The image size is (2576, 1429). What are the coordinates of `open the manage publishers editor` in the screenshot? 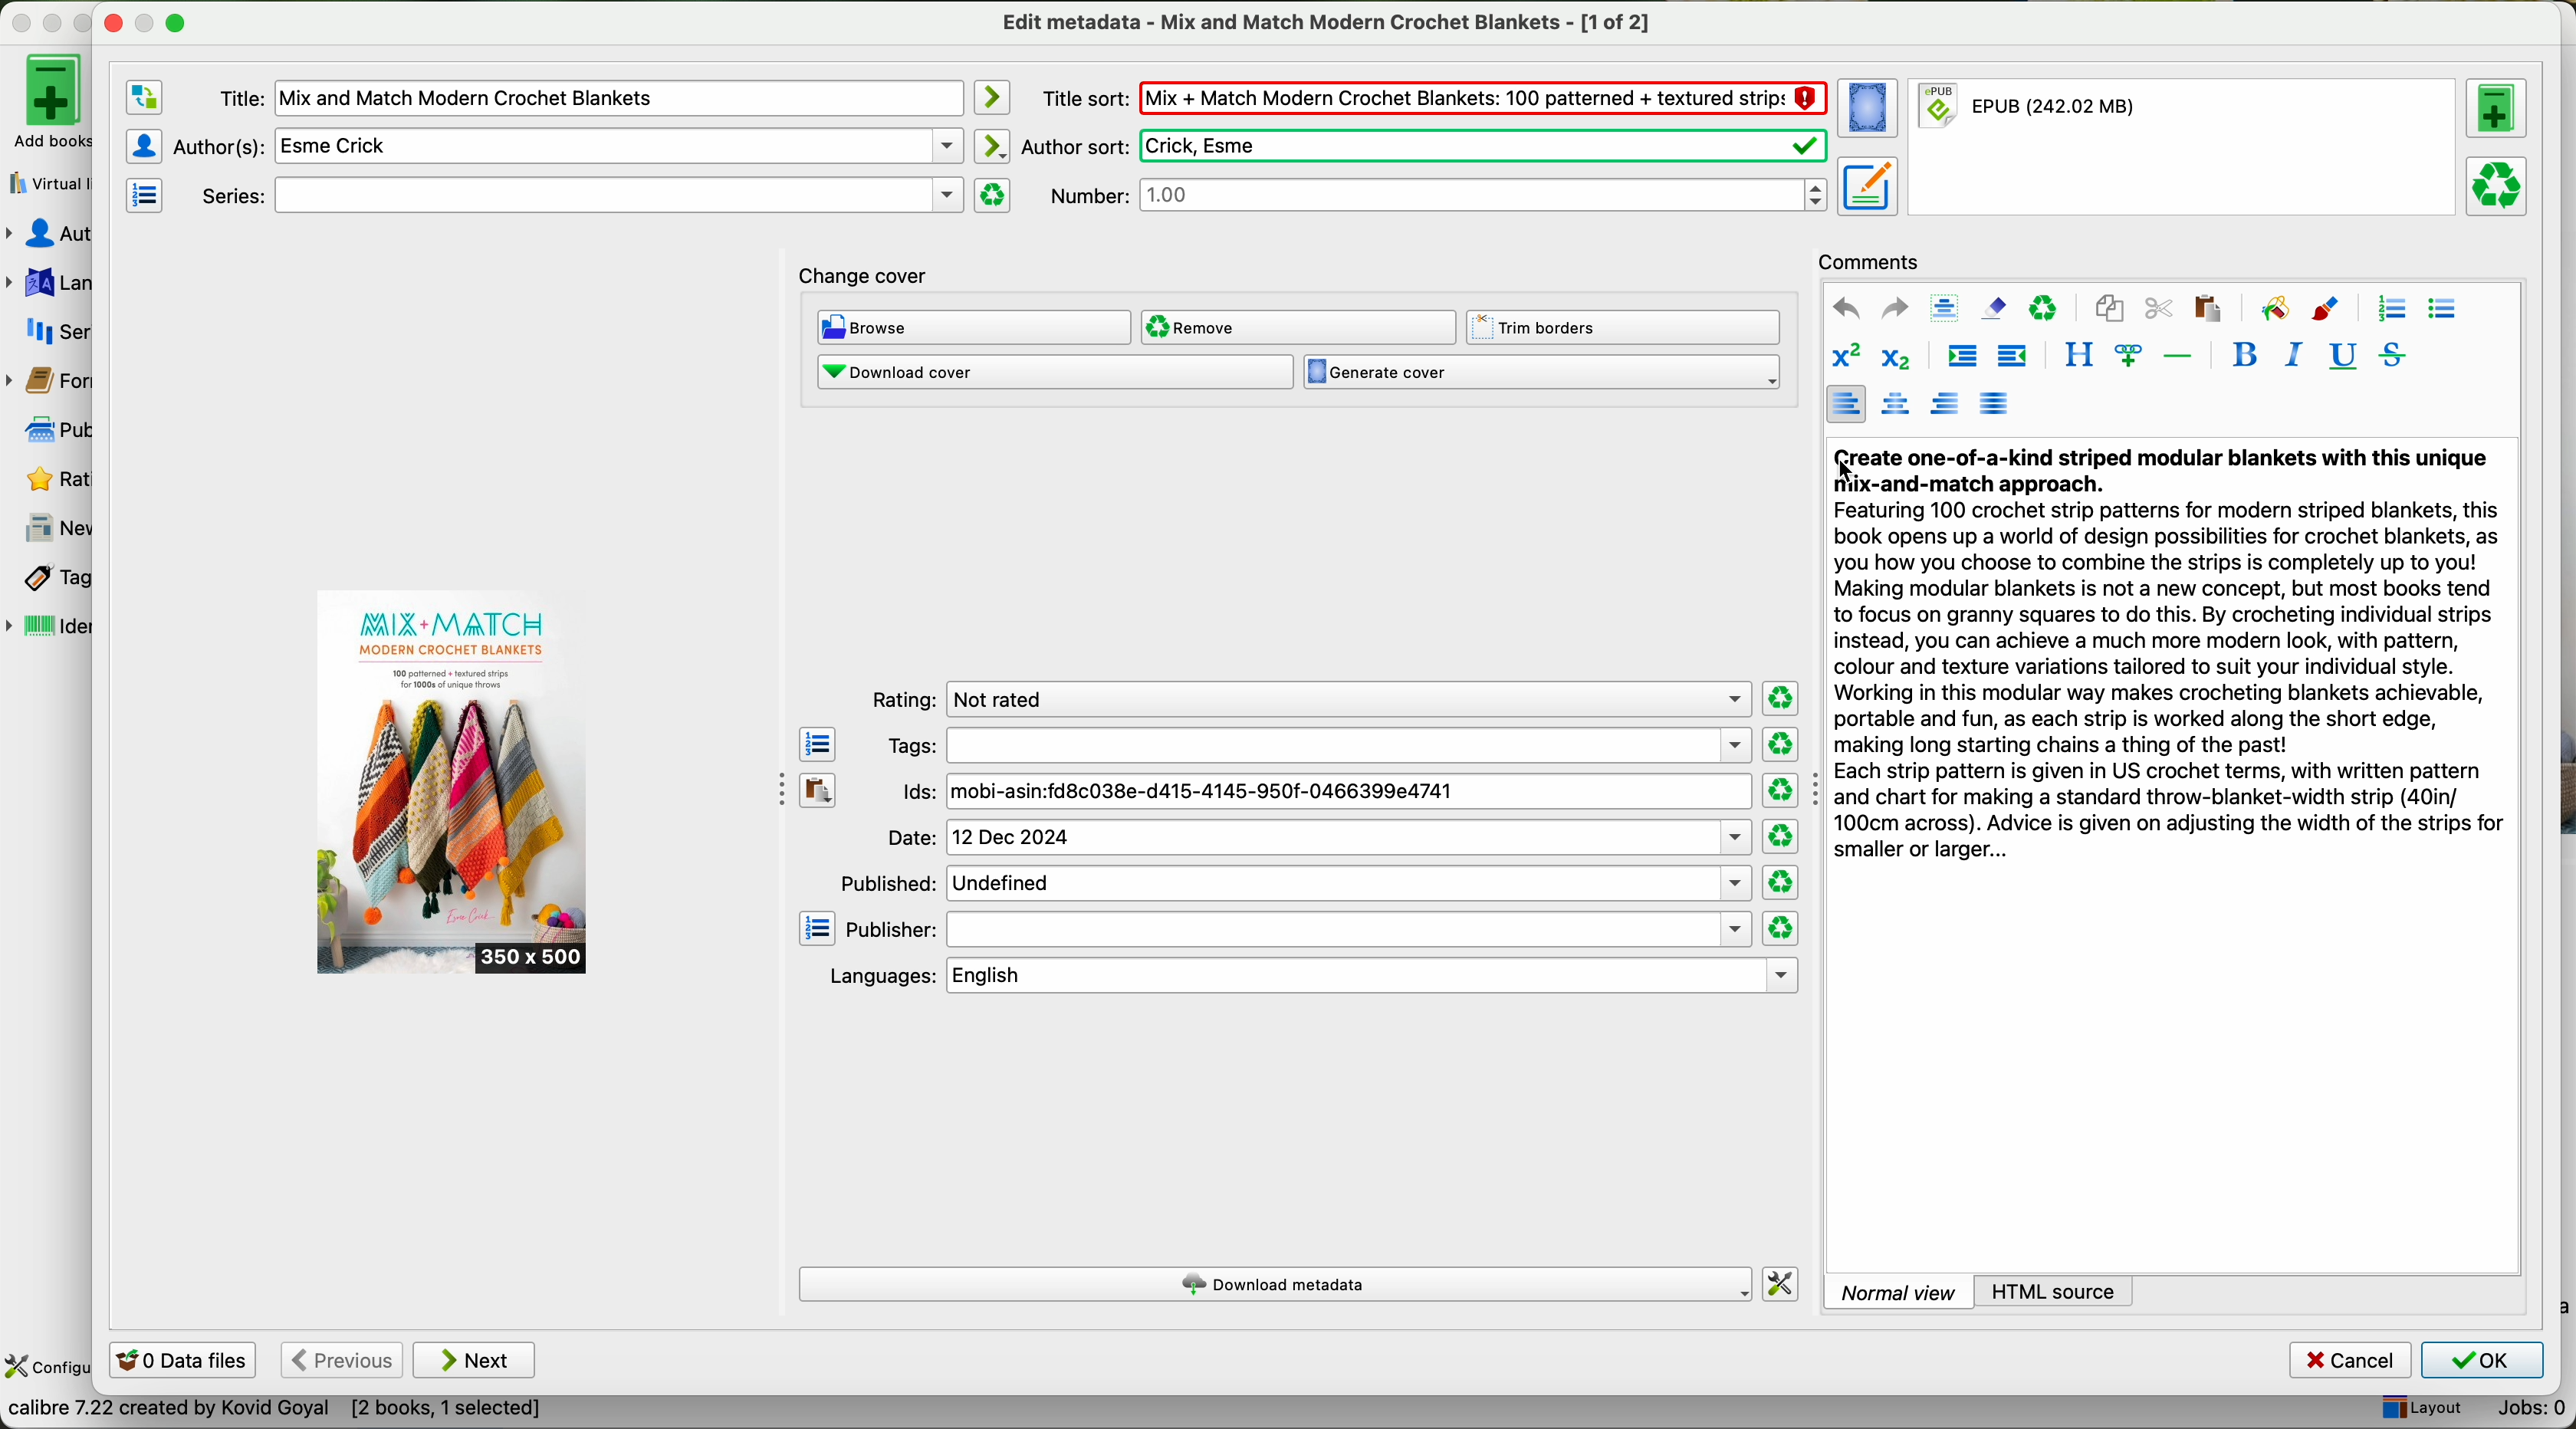 It's located at (818, 929).